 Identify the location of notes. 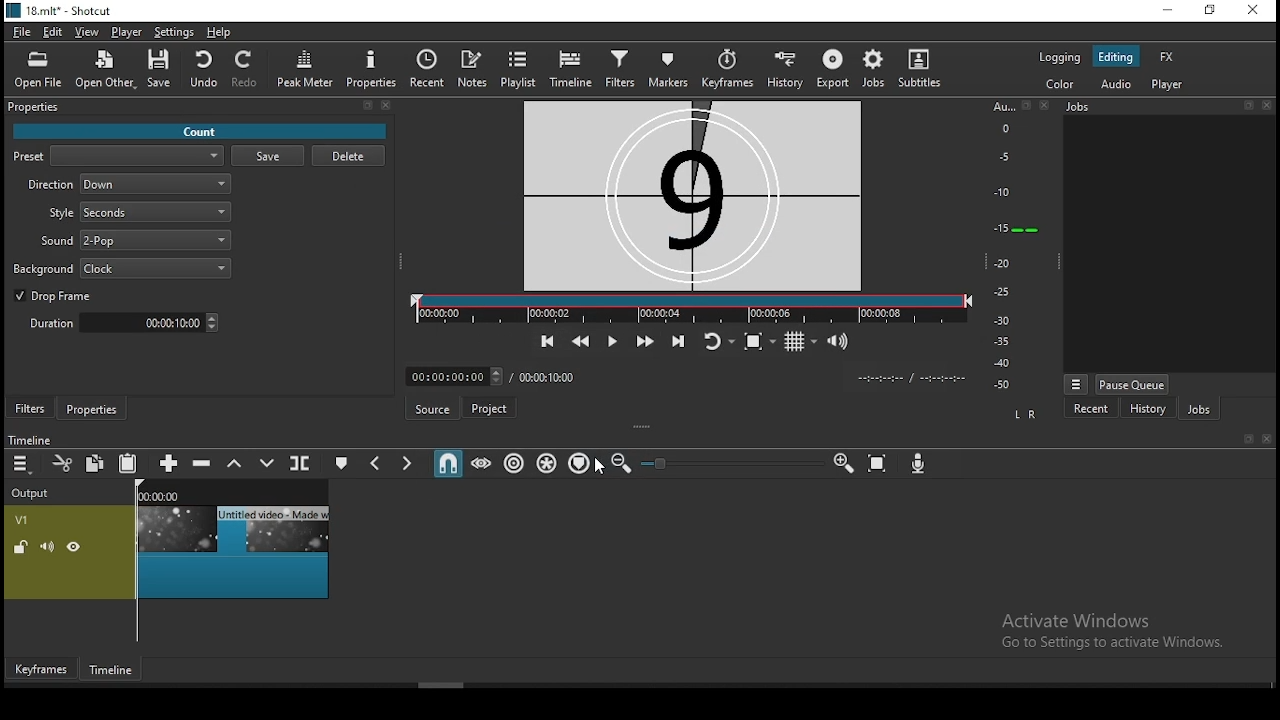
(476, 67).